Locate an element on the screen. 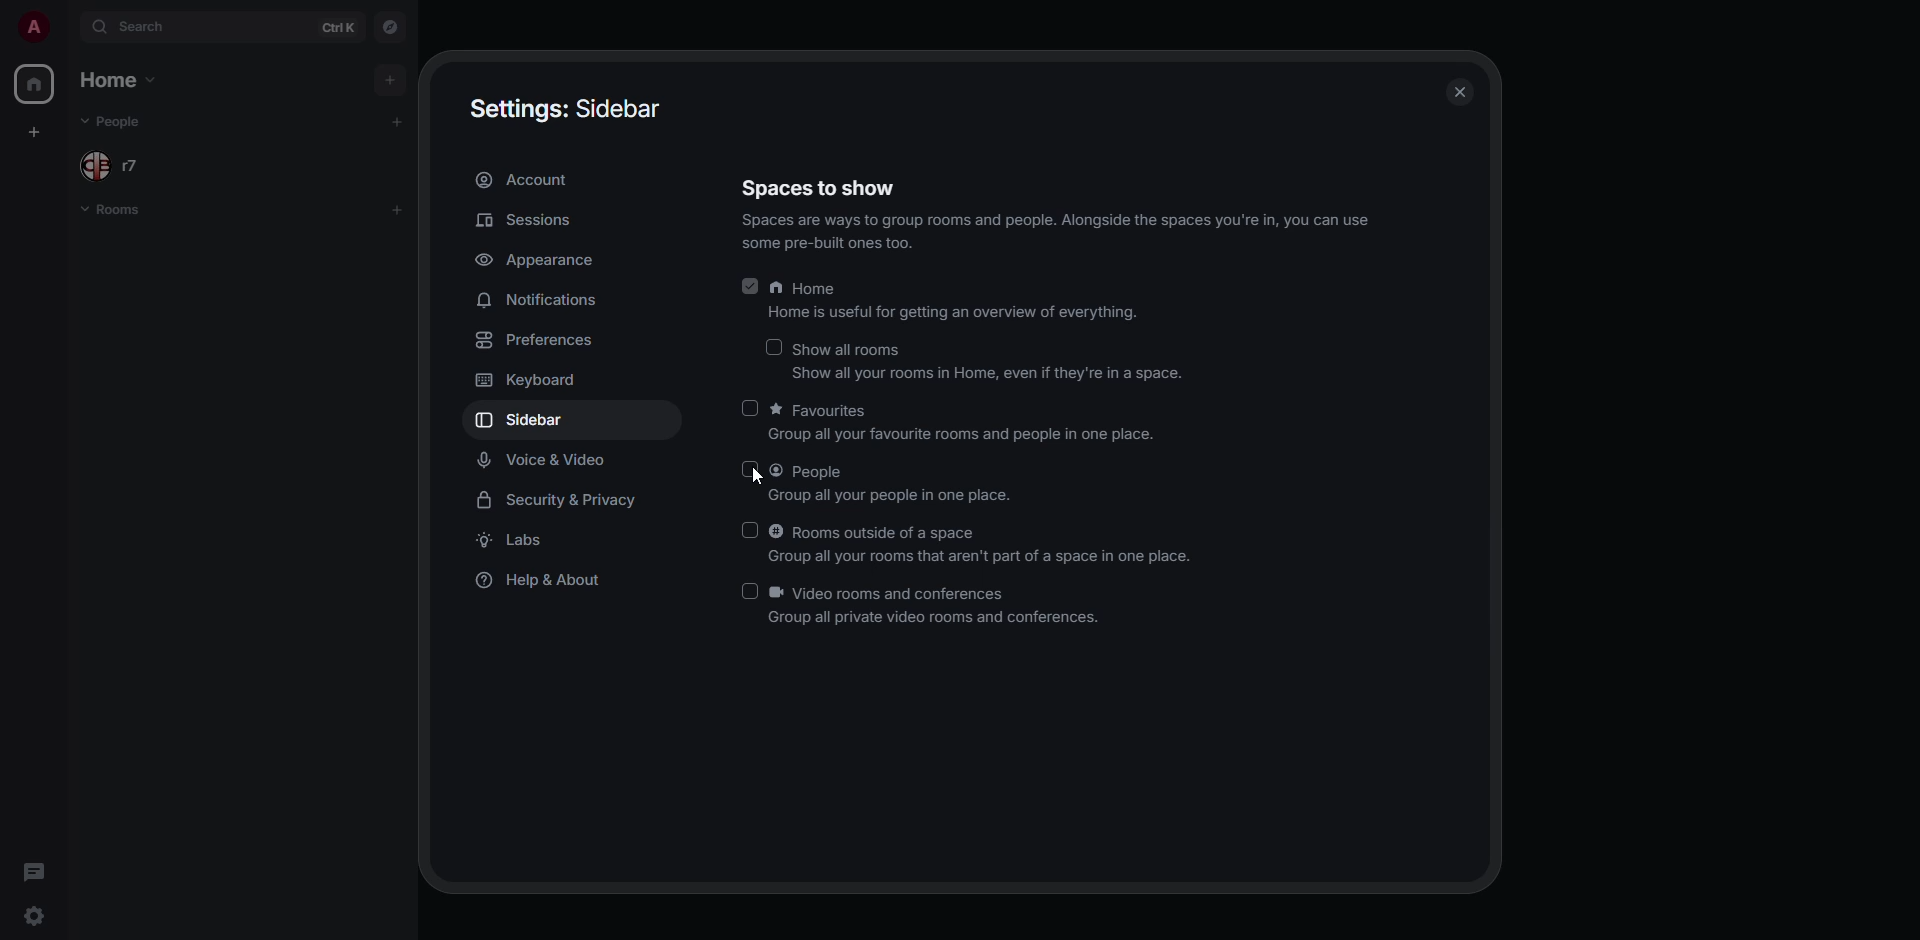 This screenshot has height=940, width=1920. close is located at coordinates (1455, 93).